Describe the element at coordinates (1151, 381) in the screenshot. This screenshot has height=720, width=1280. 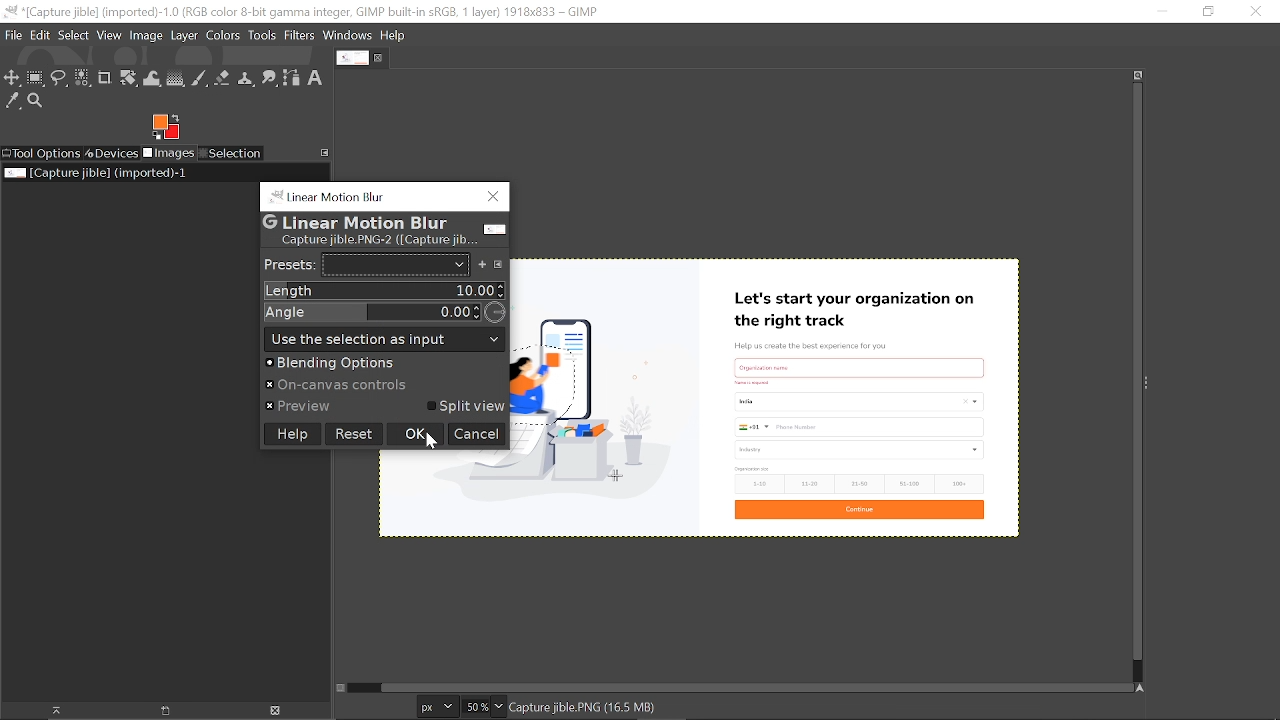
I see `Sidebar menu` at that location.